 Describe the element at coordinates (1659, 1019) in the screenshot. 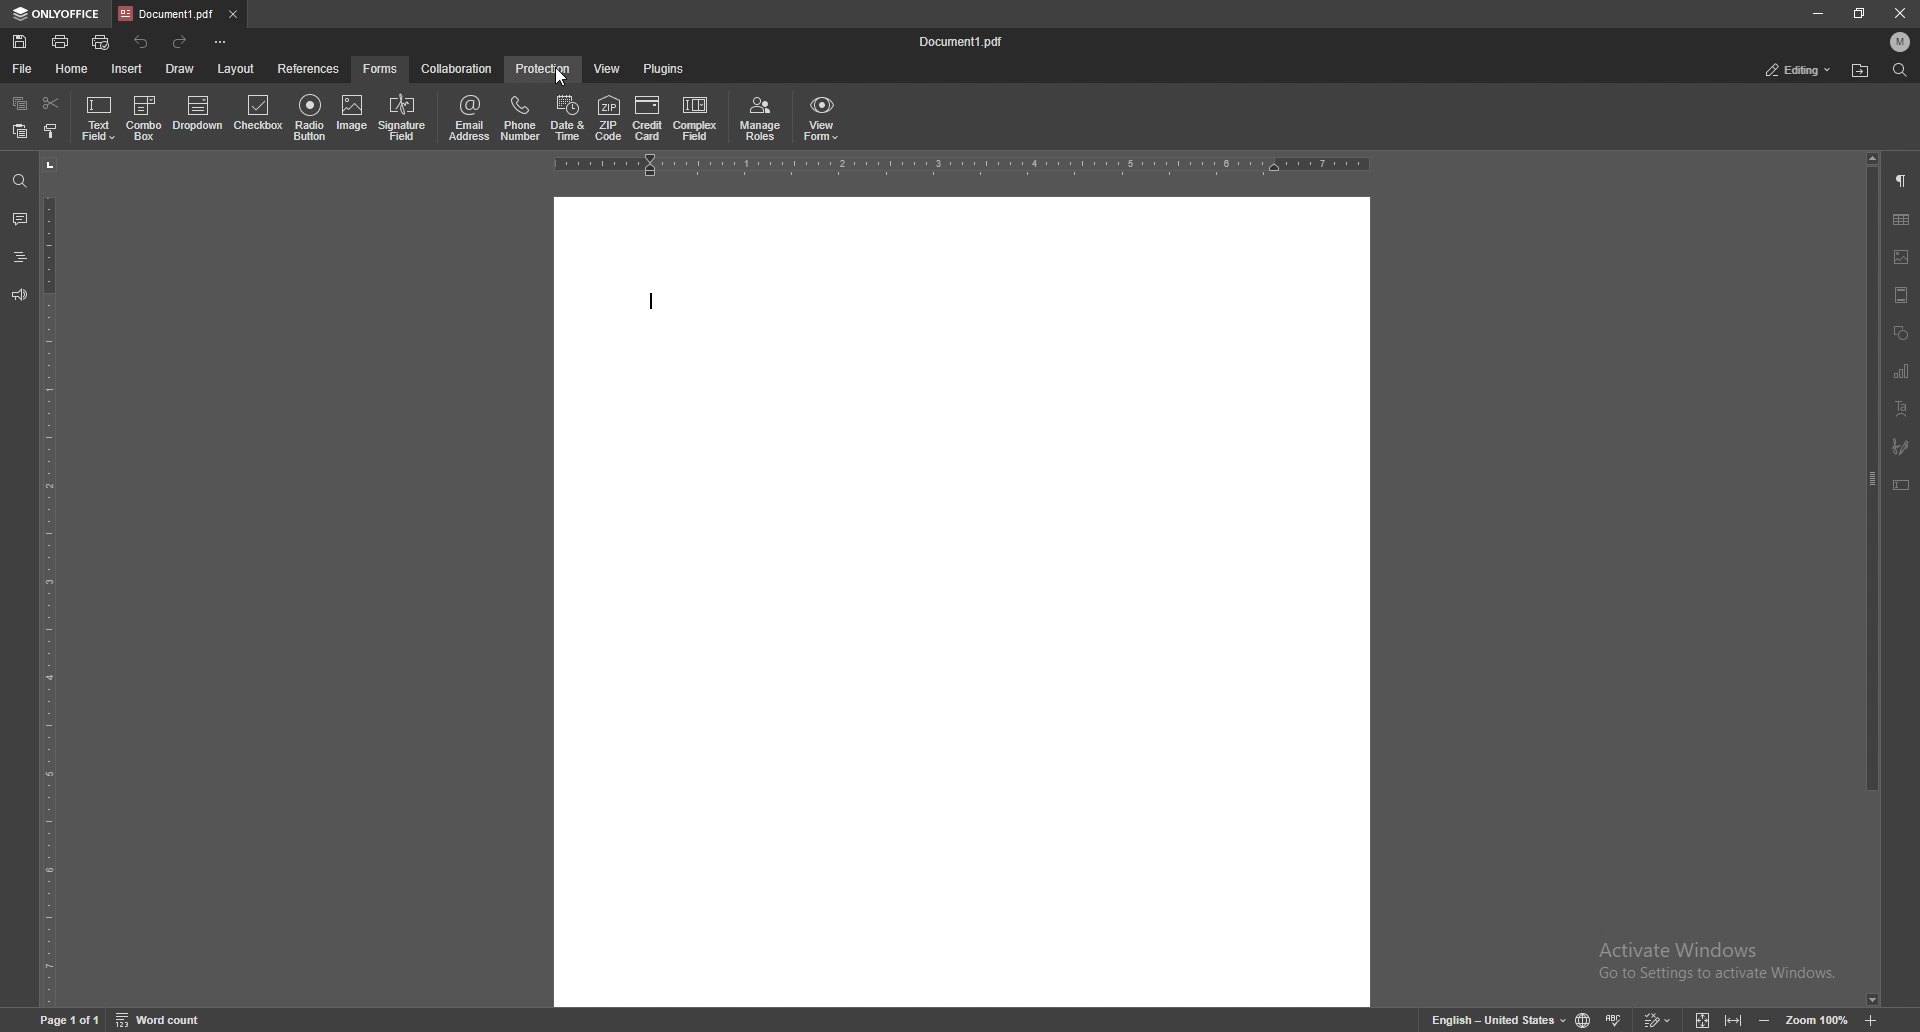

I see `track change` at that location.